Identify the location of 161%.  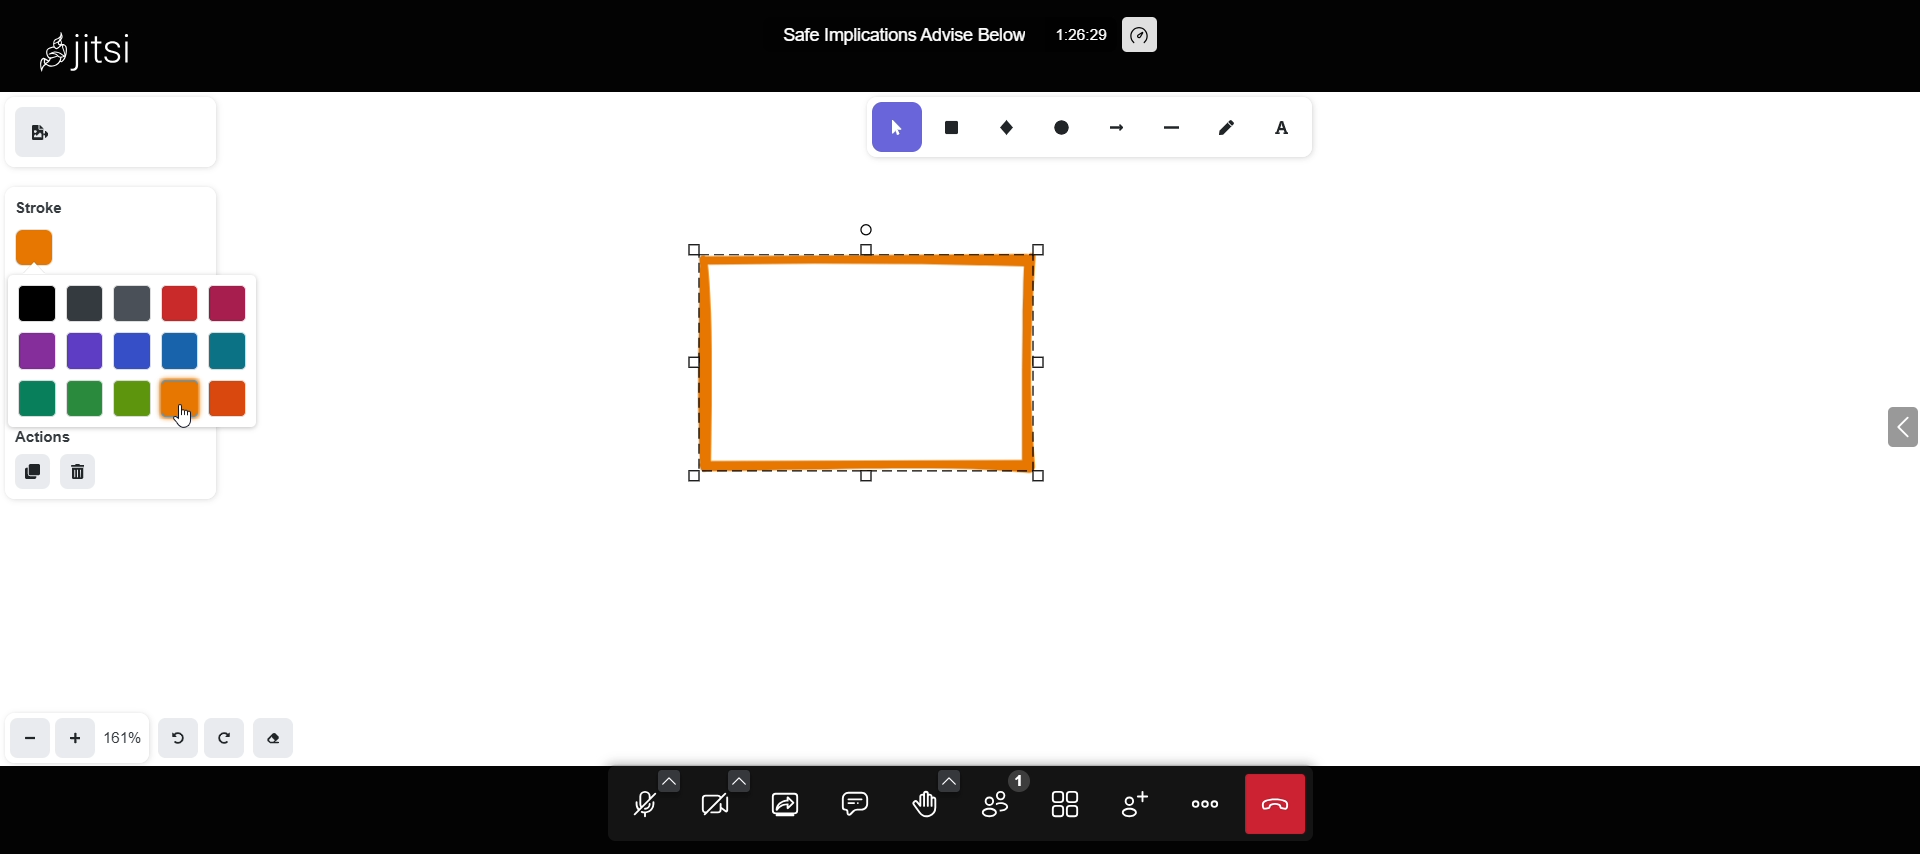
(122, 734).